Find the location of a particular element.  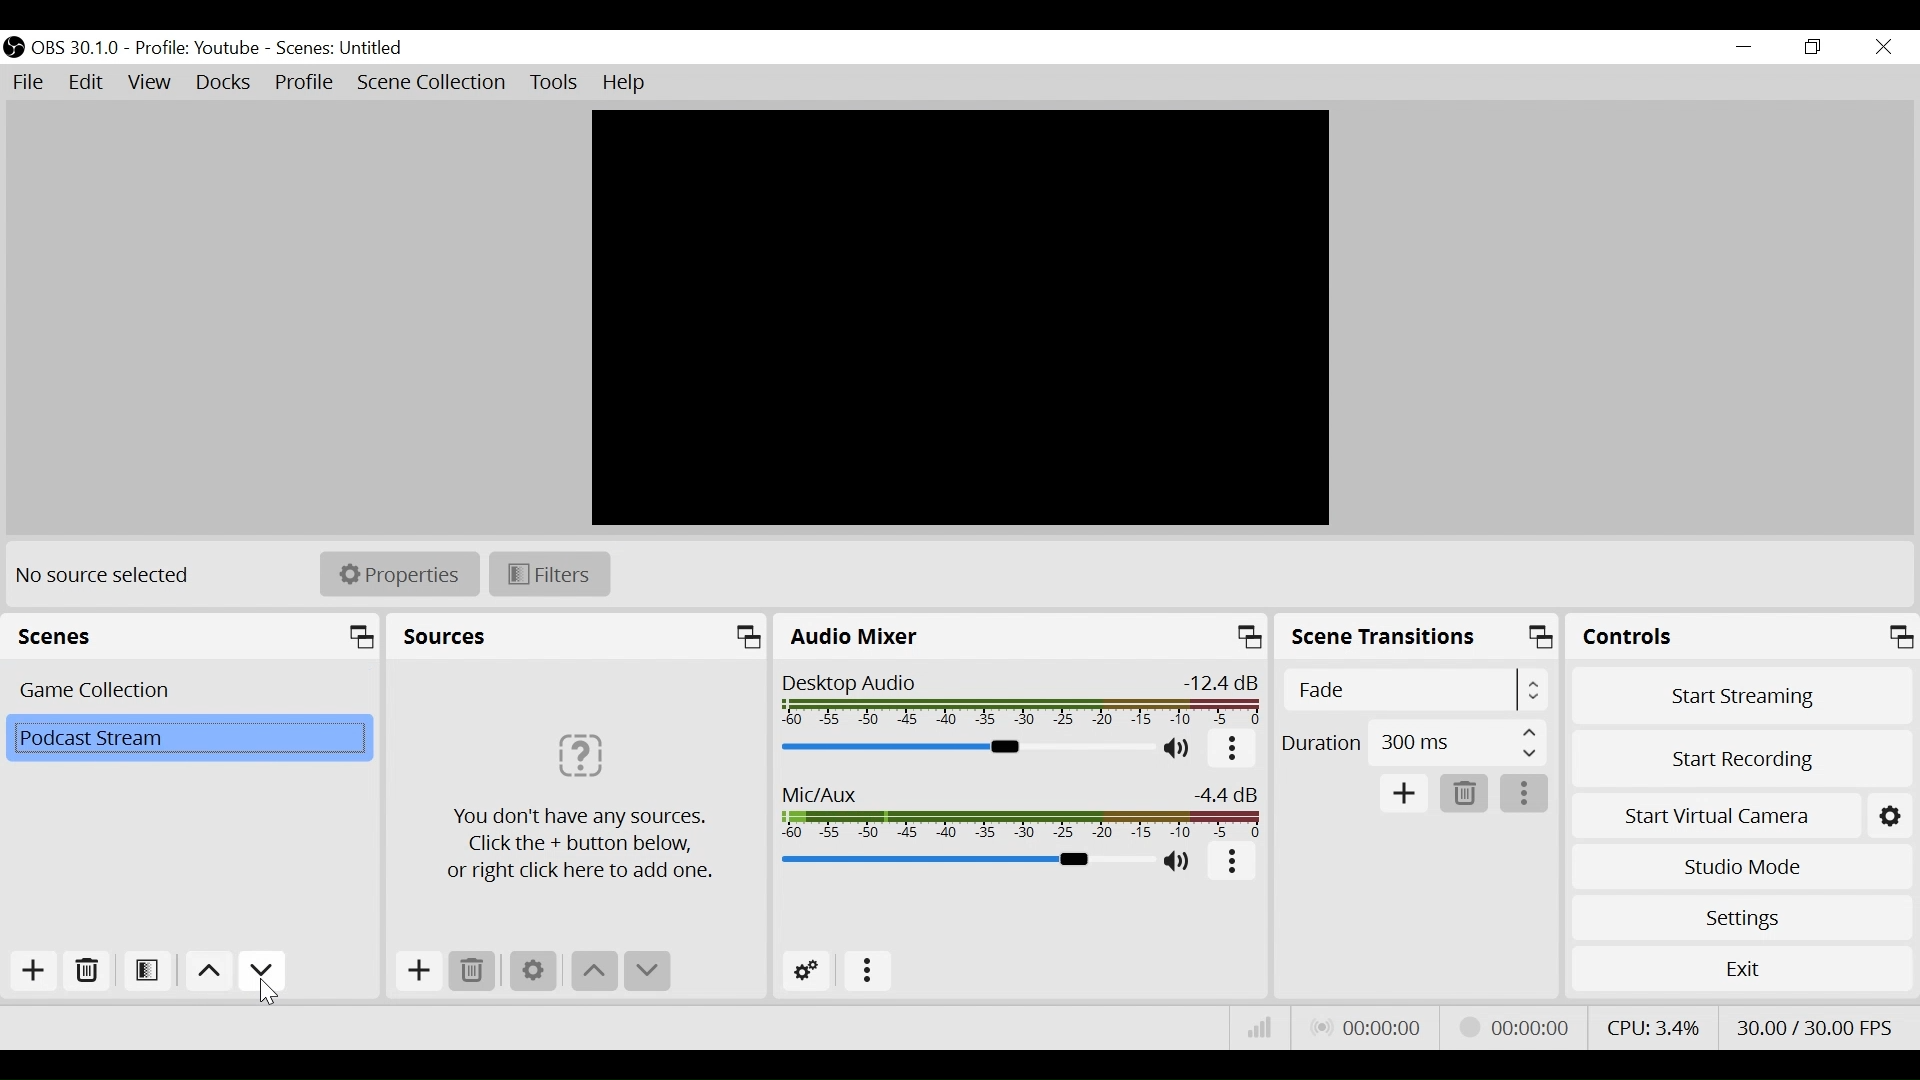

No source selected is located at coordinates (109, 575).